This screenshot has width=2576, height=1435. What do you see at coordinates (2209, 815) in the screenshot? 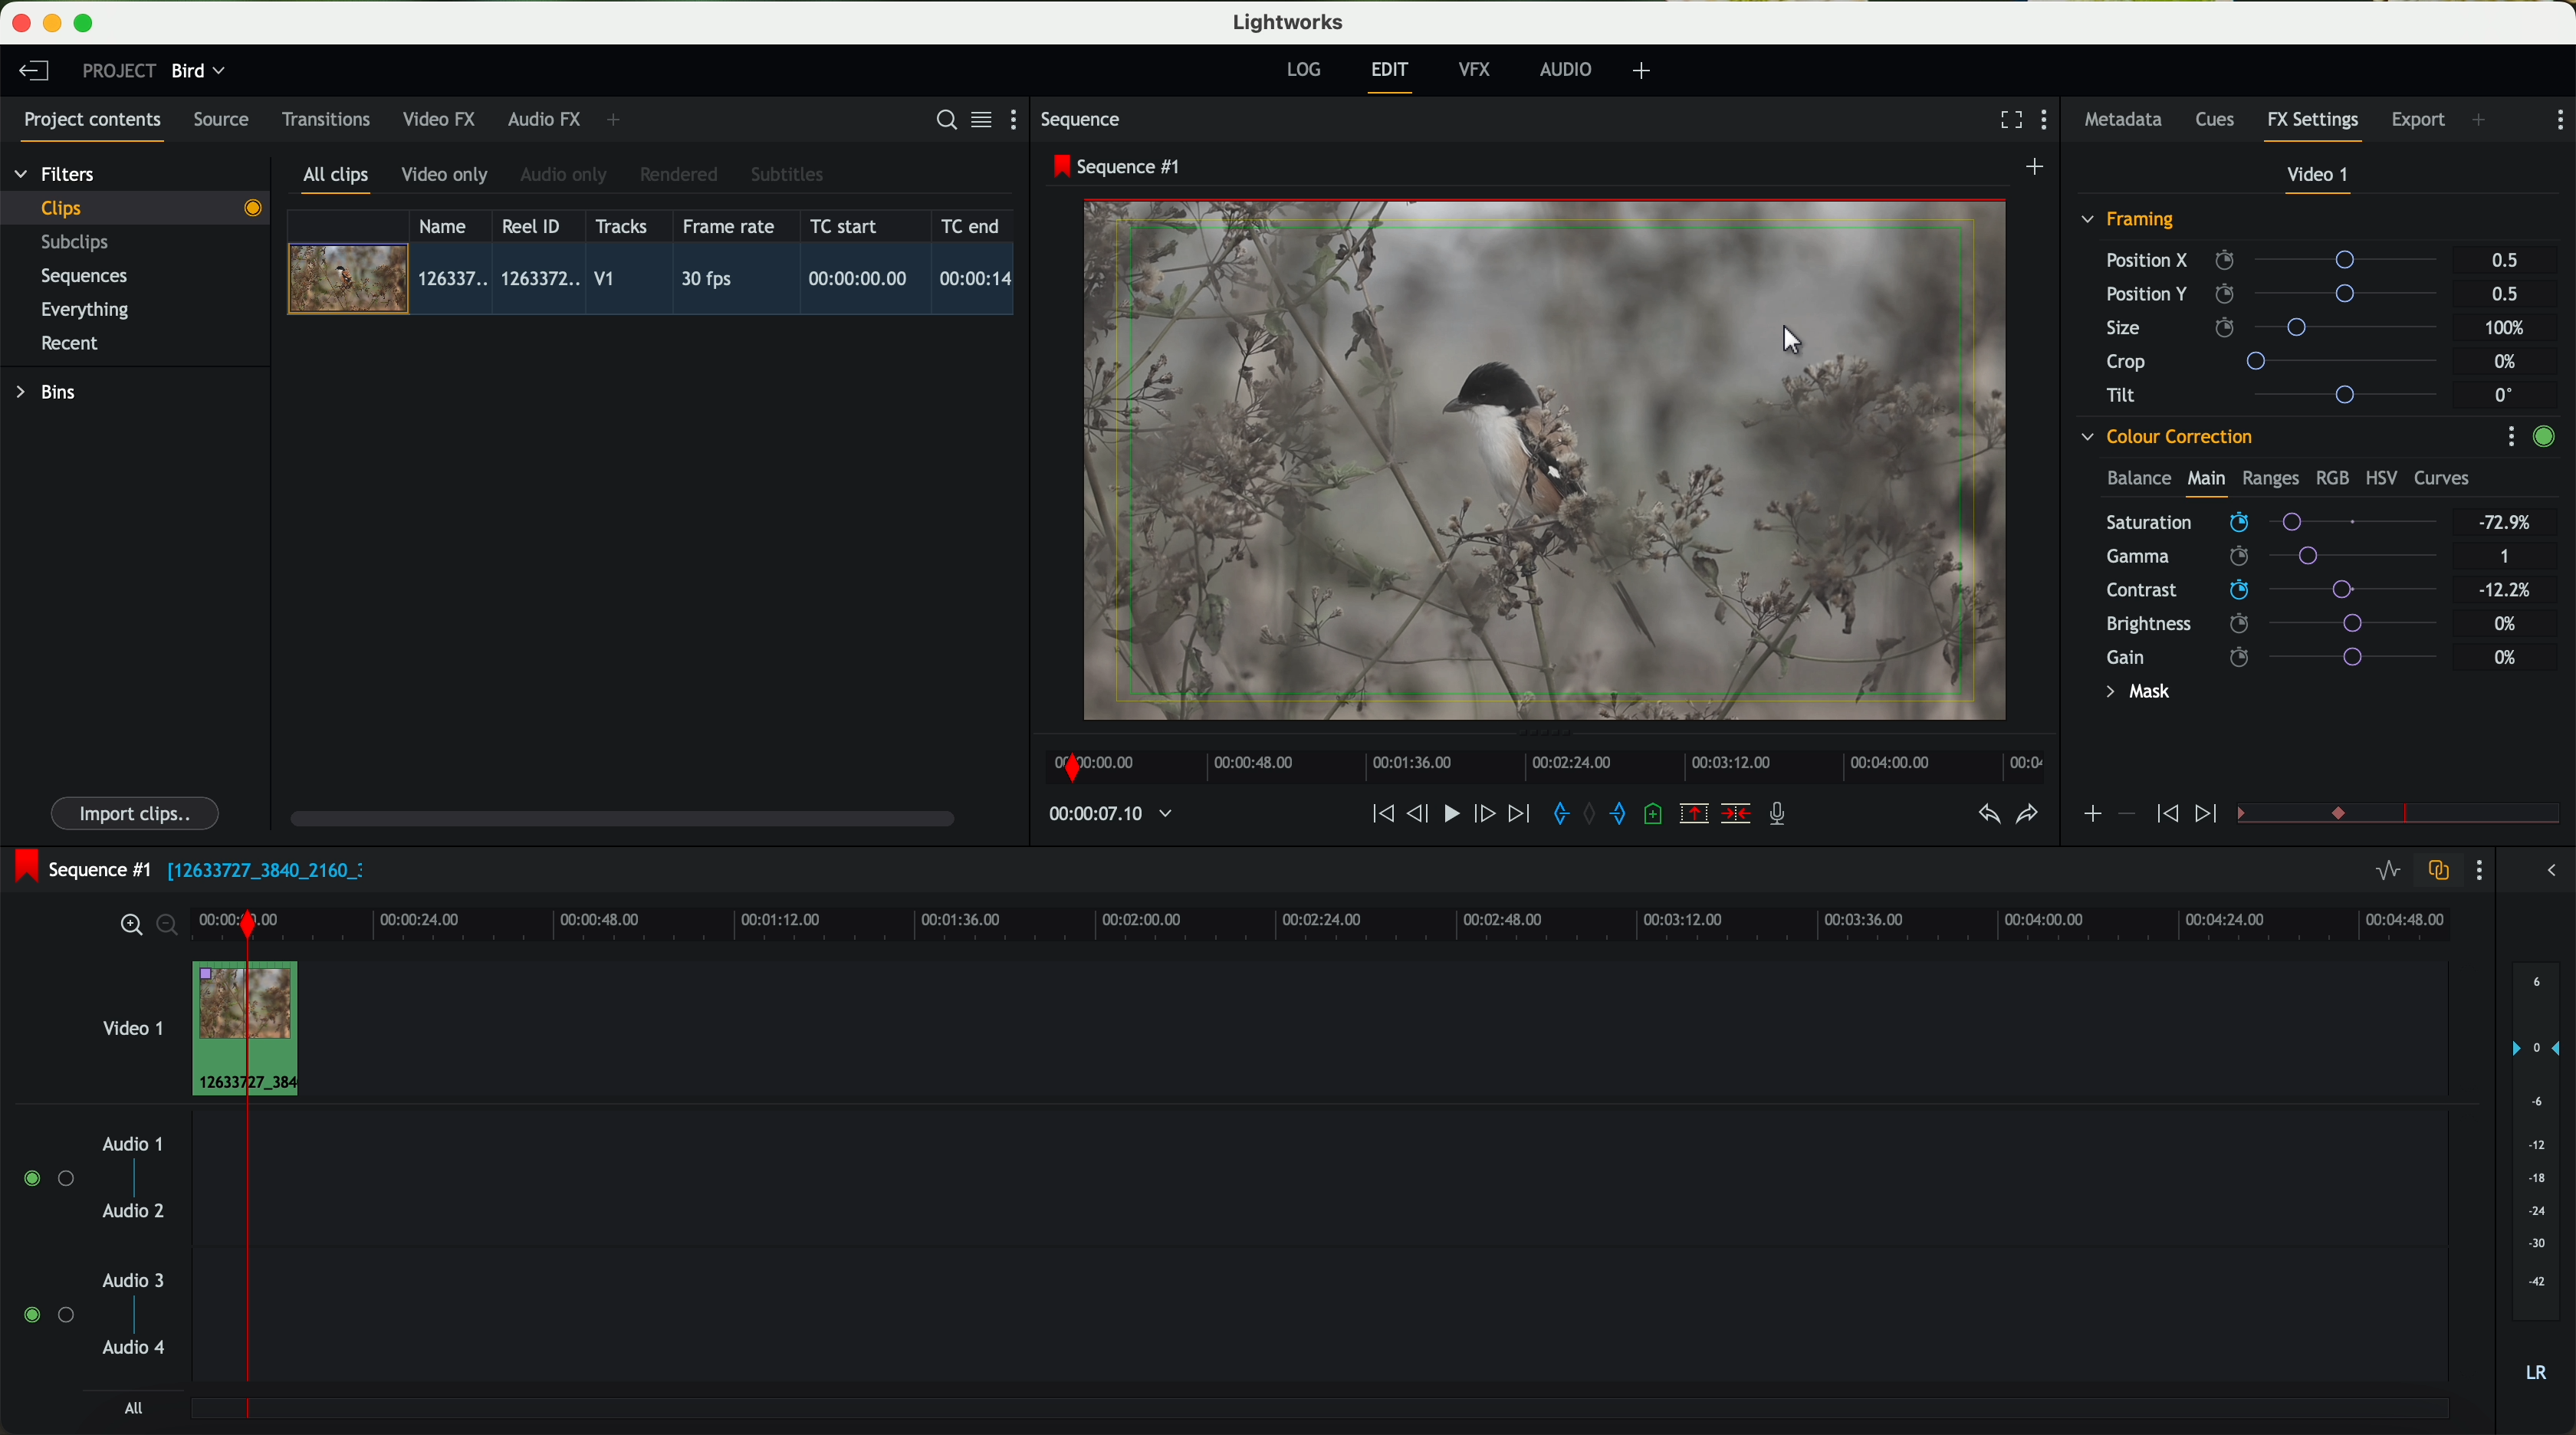
I see `icon` at bounding box center [2209, 815].